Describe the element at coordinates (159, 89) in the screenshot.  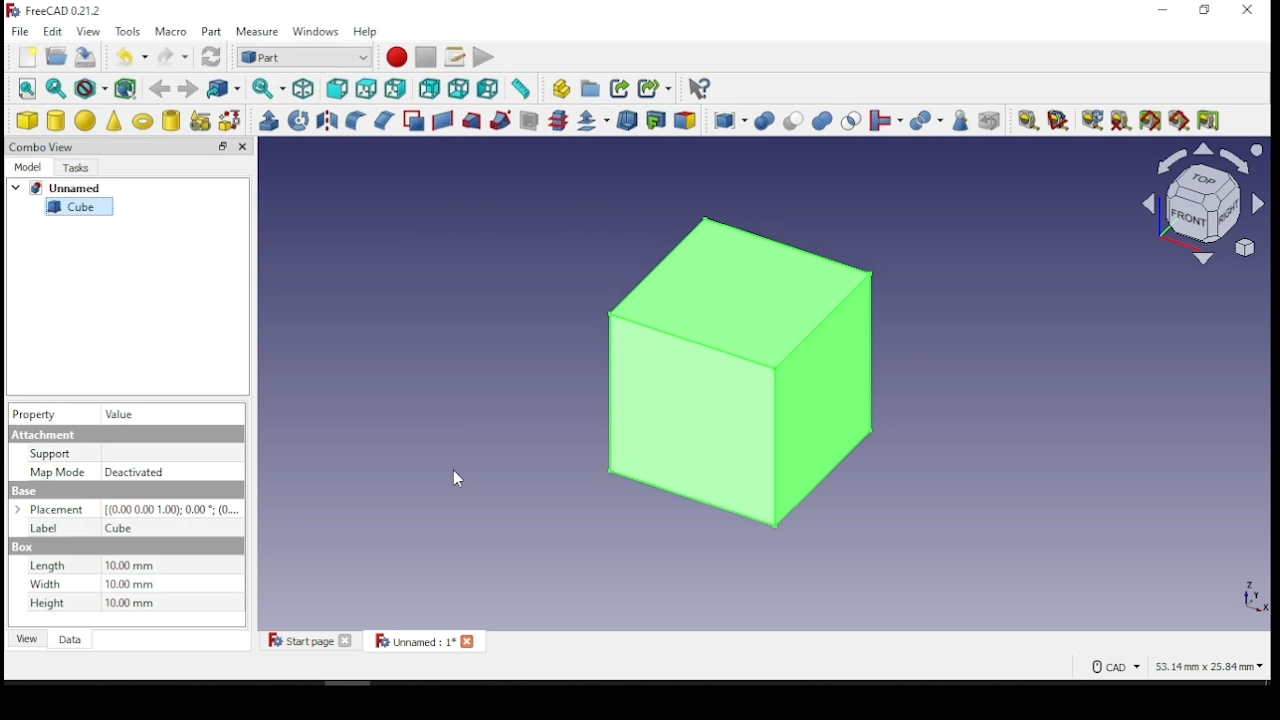
I see `back` at that location.